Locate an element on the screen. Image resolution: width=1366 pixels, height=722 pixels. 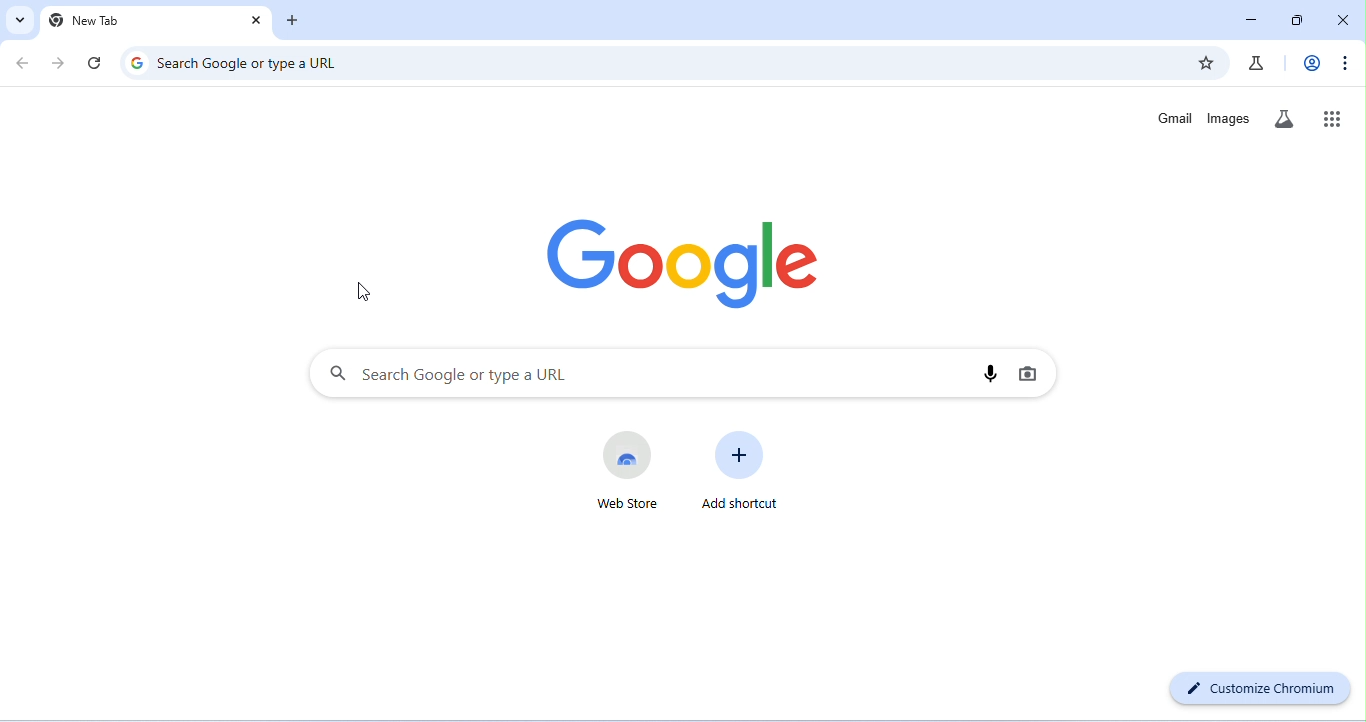
account is located at coordinates (1310, 62).